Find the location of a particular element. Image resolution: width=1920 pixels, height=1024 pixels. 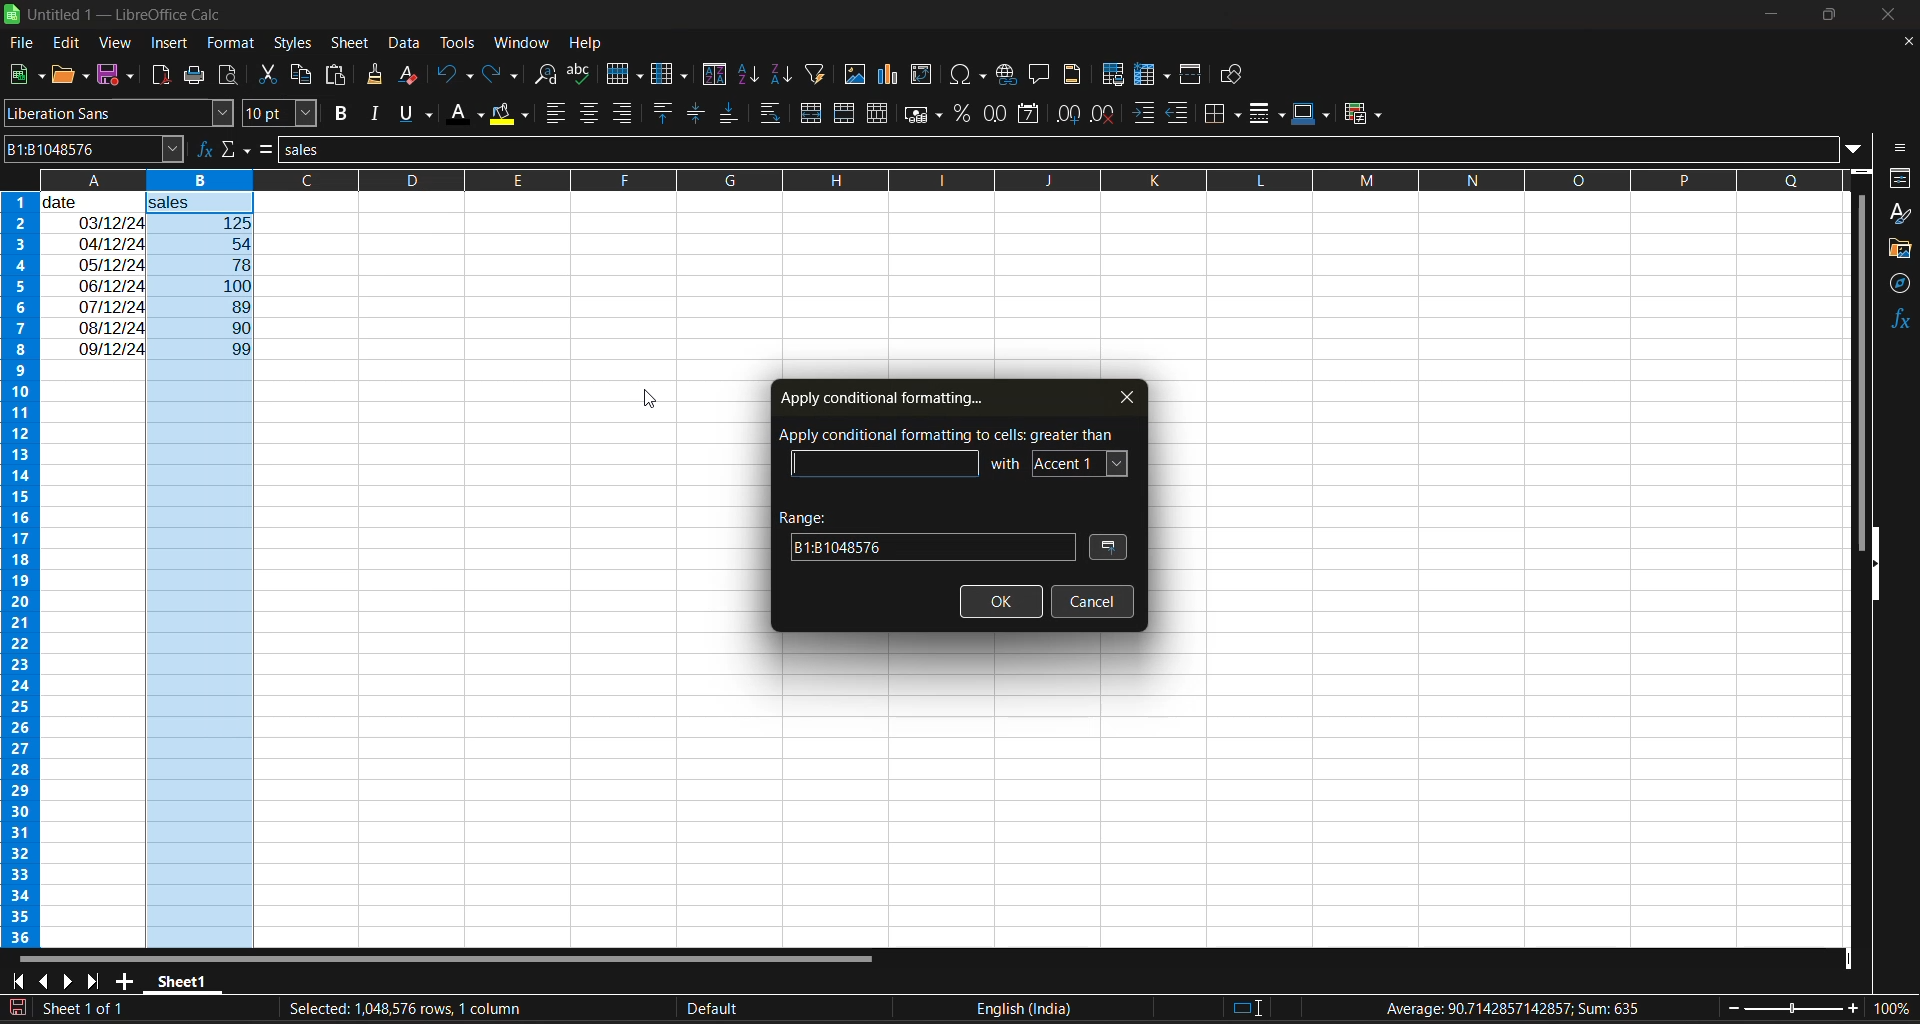

close is located at coordinates (1900, 16).